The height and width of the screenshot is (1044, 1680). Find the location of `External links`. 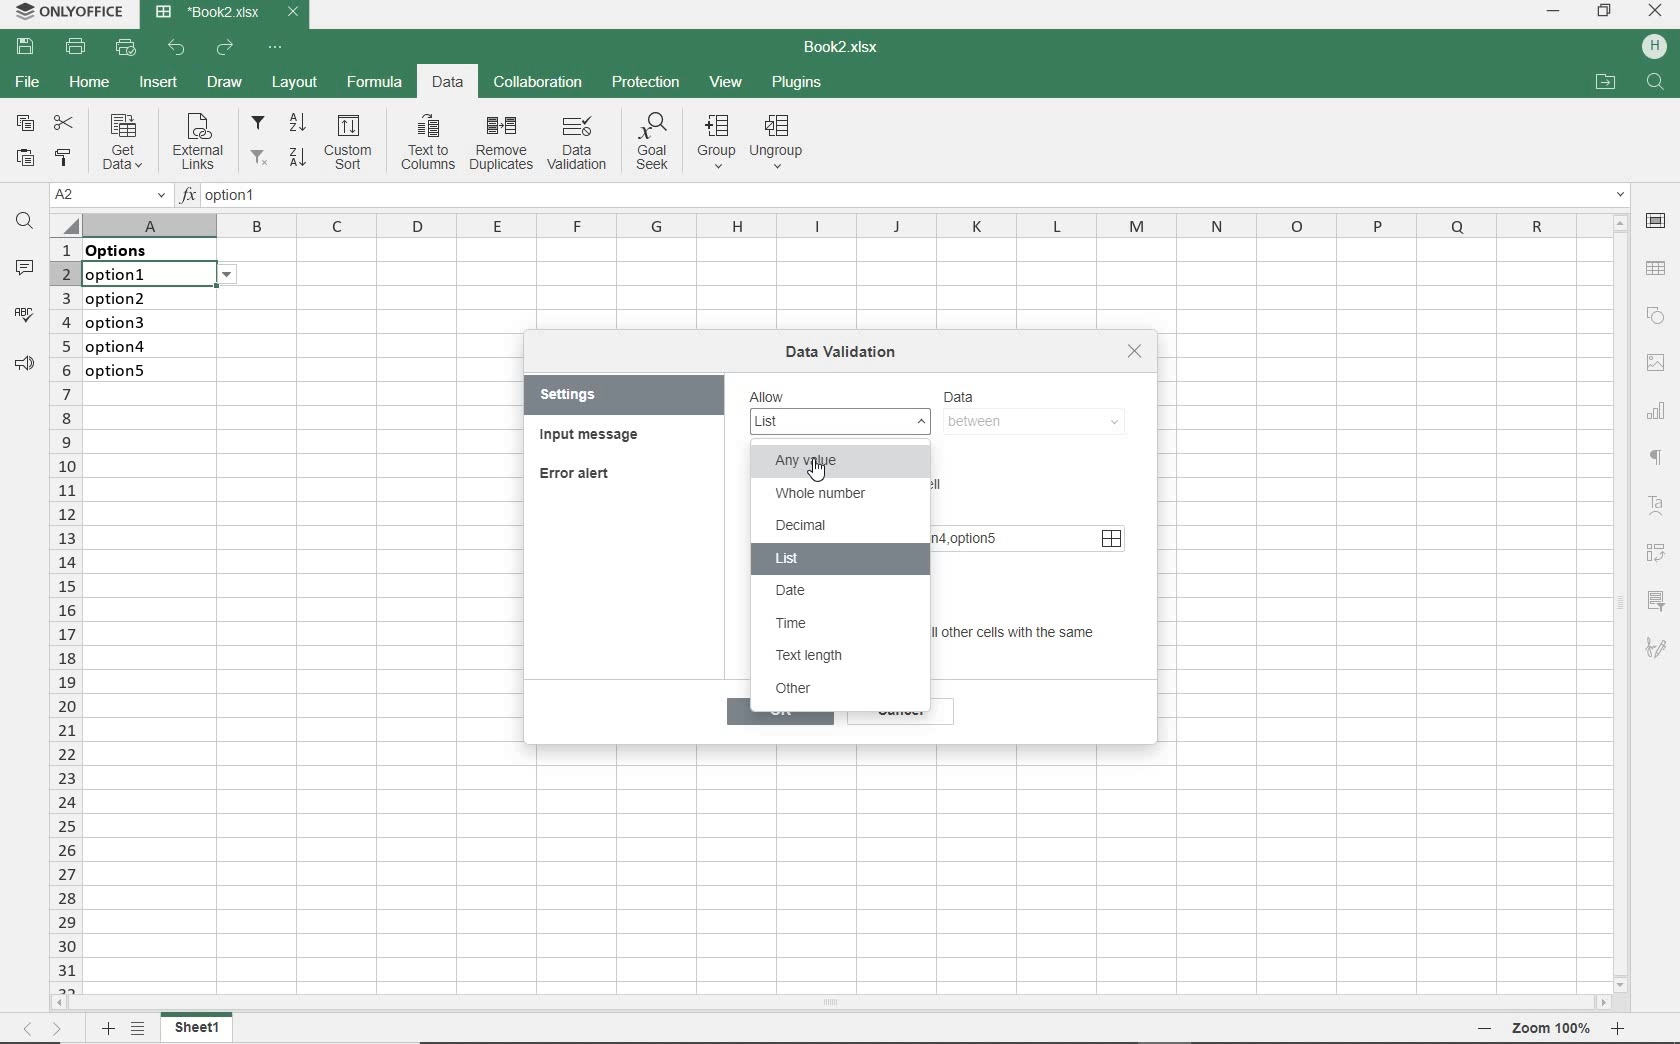

External links is located at coordinates (198, 143).